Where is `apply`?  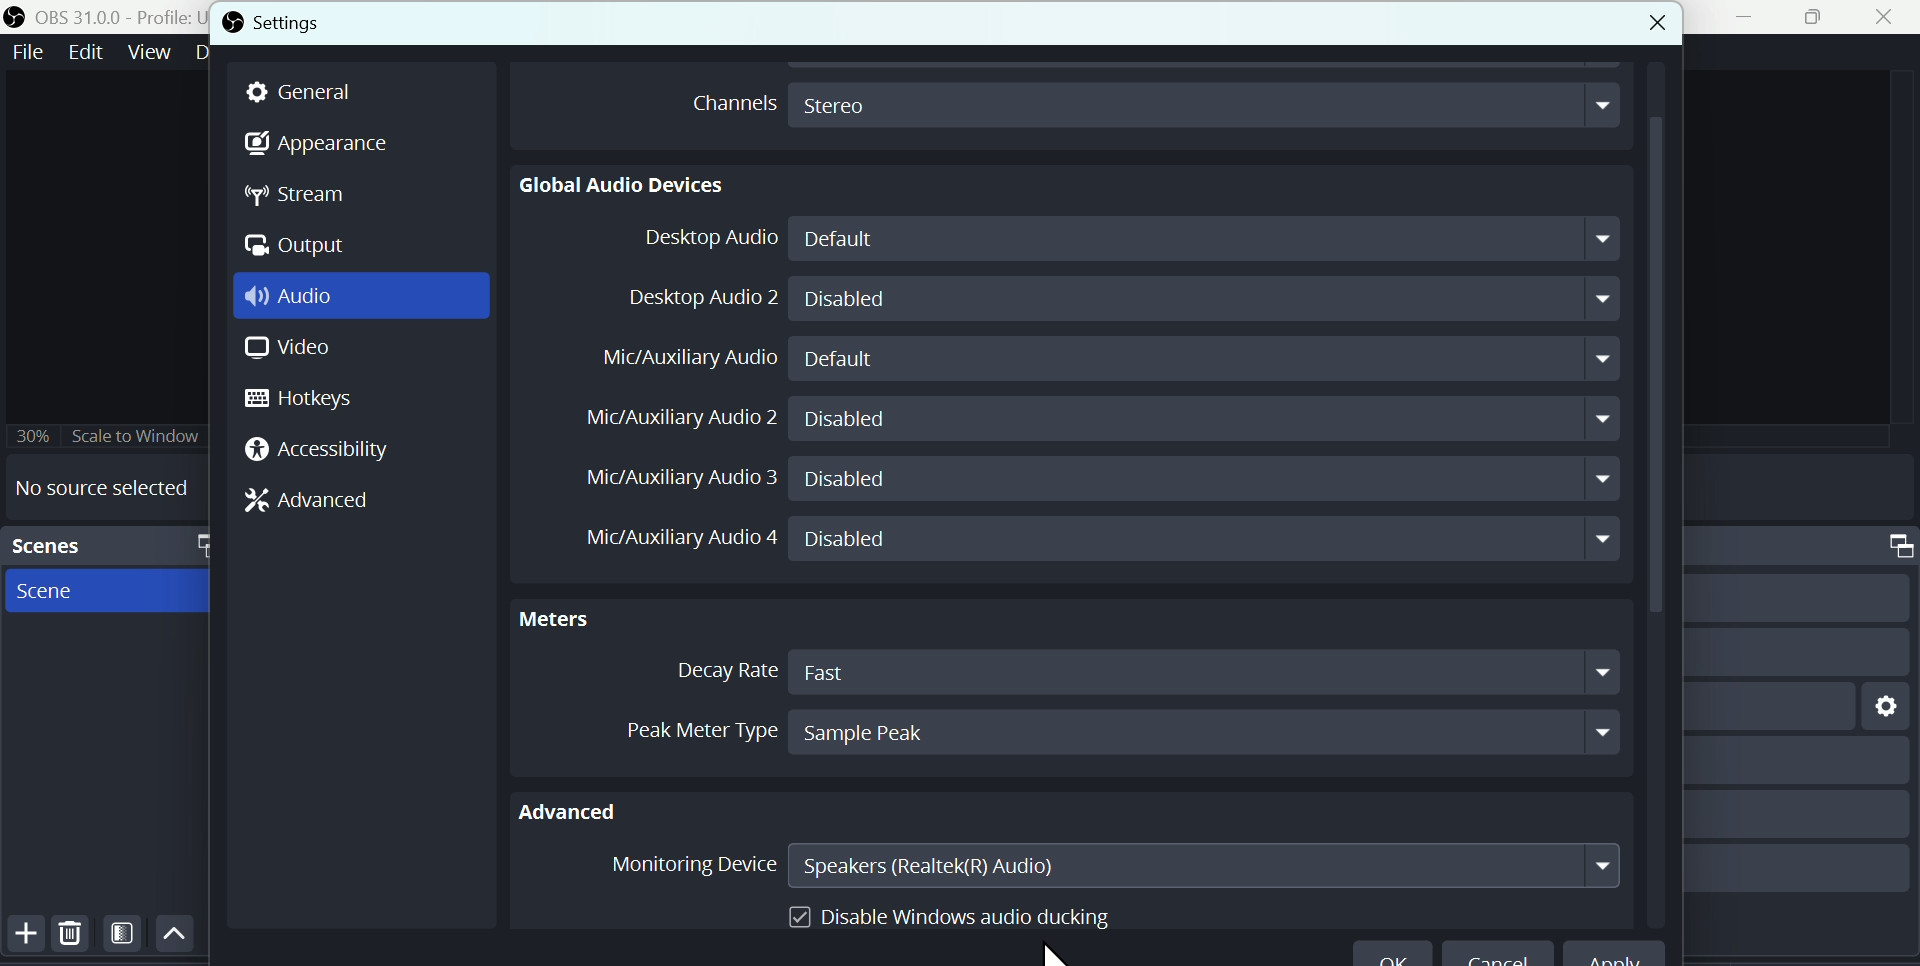
apply is located at coordinates (1616, 954).